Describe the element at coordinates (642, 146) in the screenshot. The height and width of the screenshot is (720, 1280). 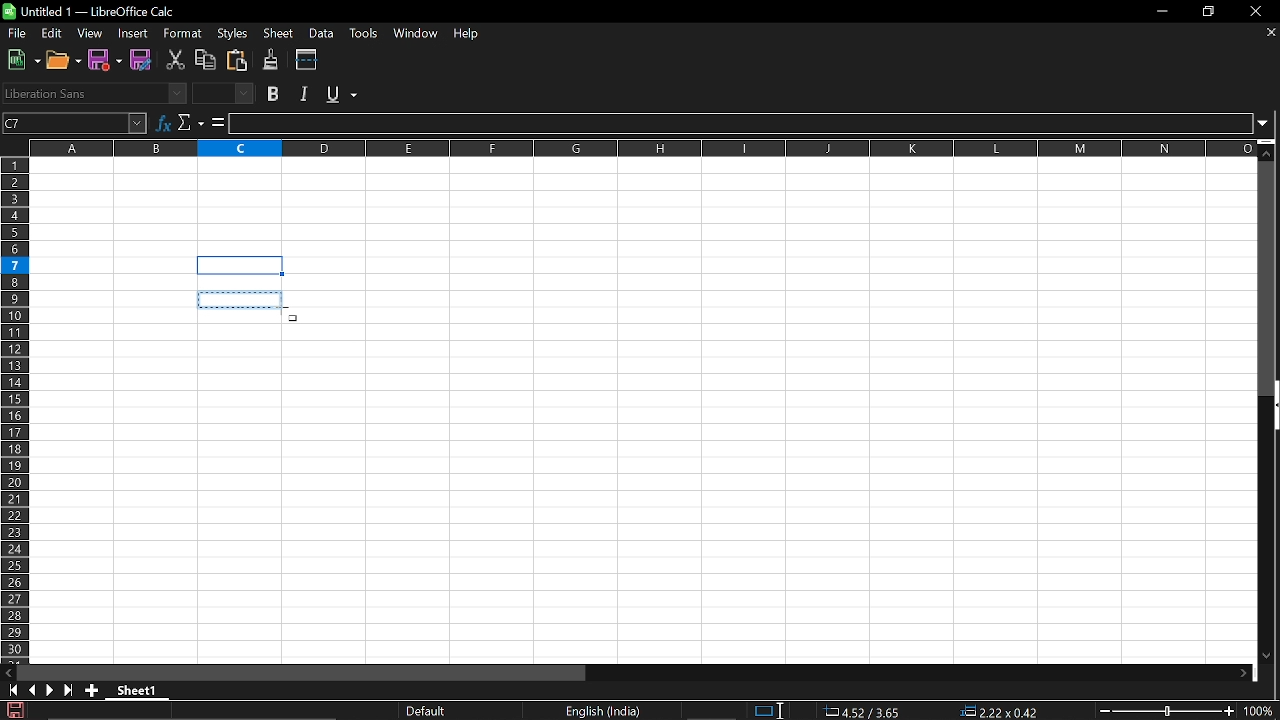
I see `Columns` at that location.